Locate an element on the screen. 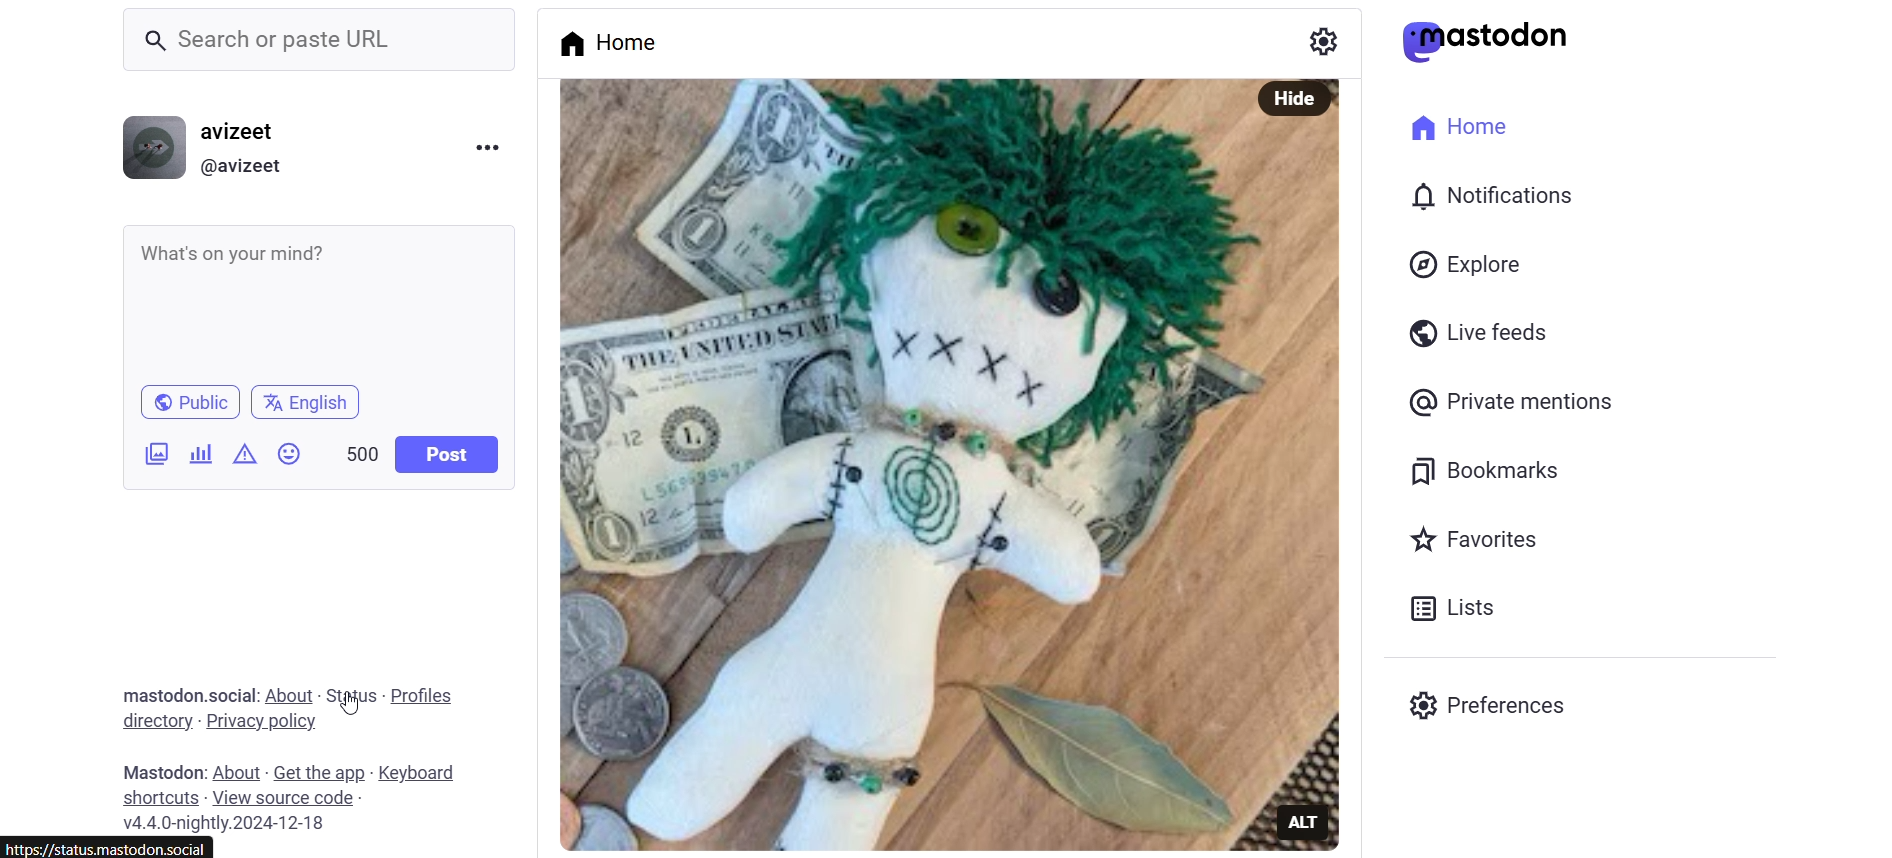 Image resolution: width=1892 pixels, height=858 pixels. ALT is located at coordinates (1300, 819).